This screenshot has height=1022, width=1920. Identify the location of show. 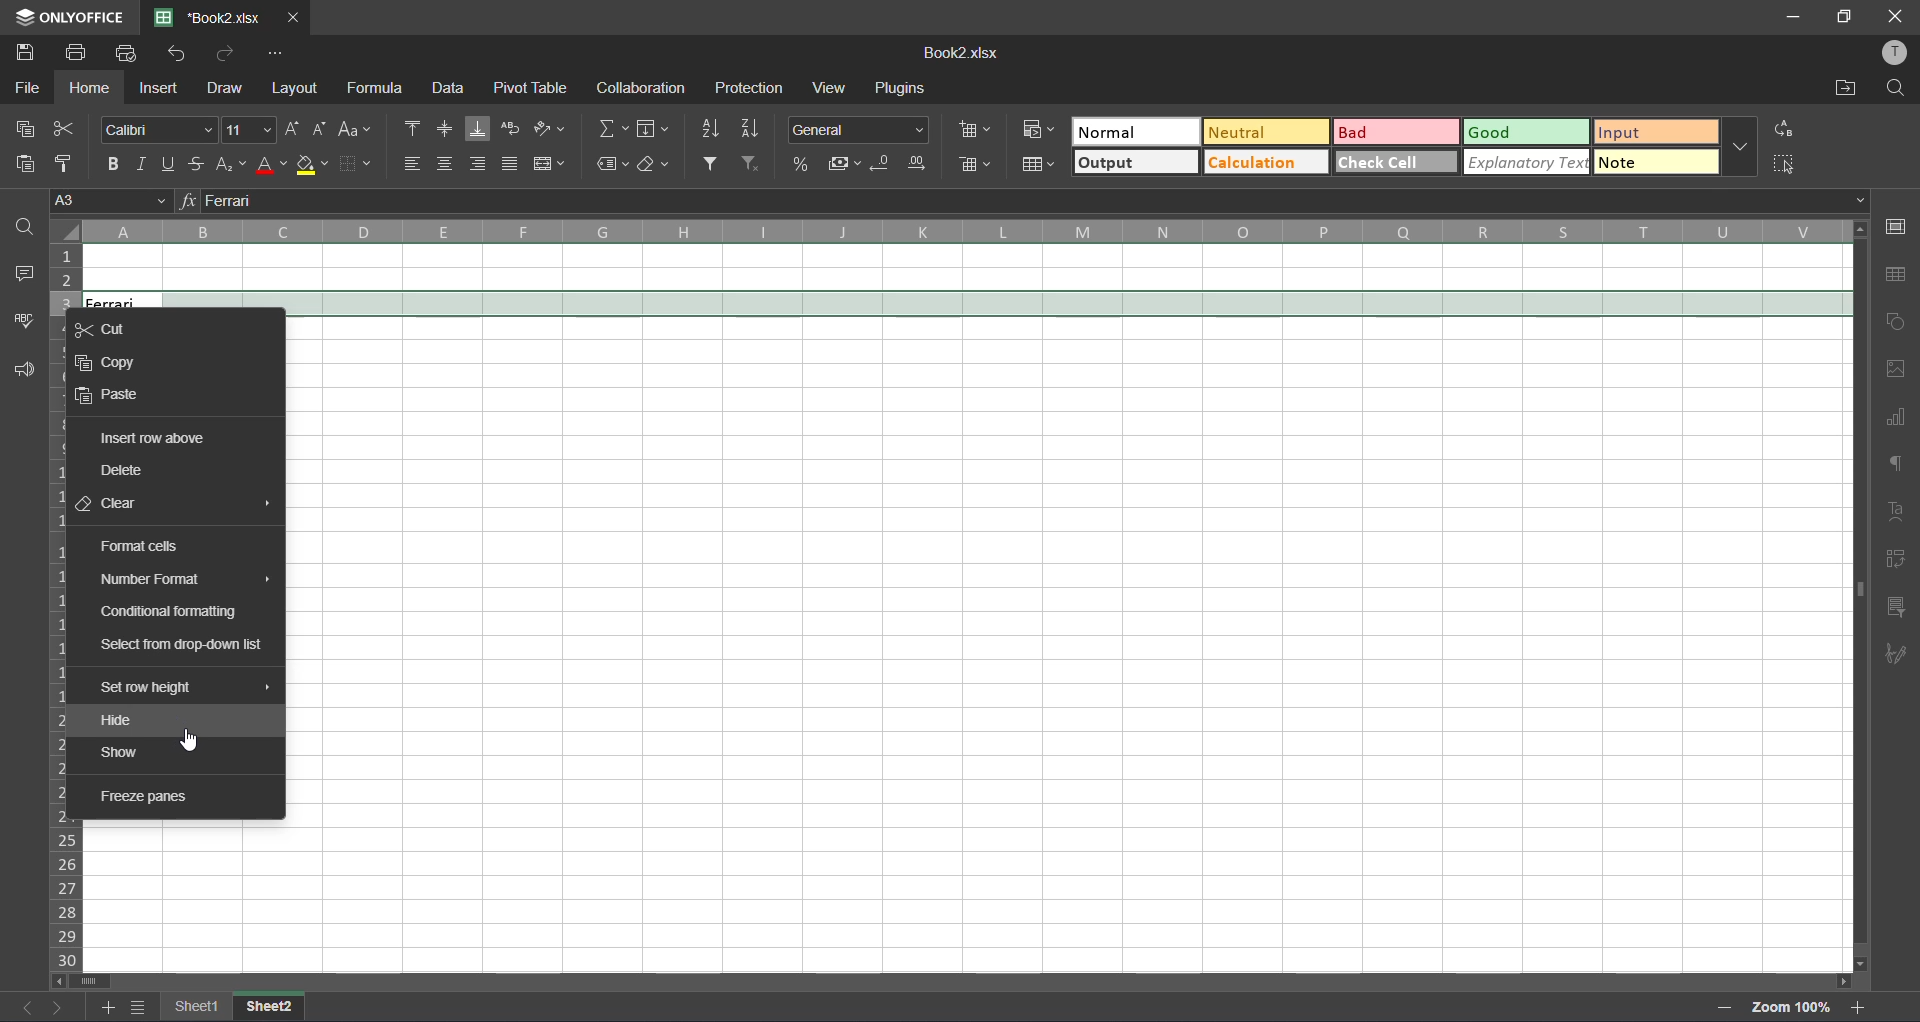
(123, 752).